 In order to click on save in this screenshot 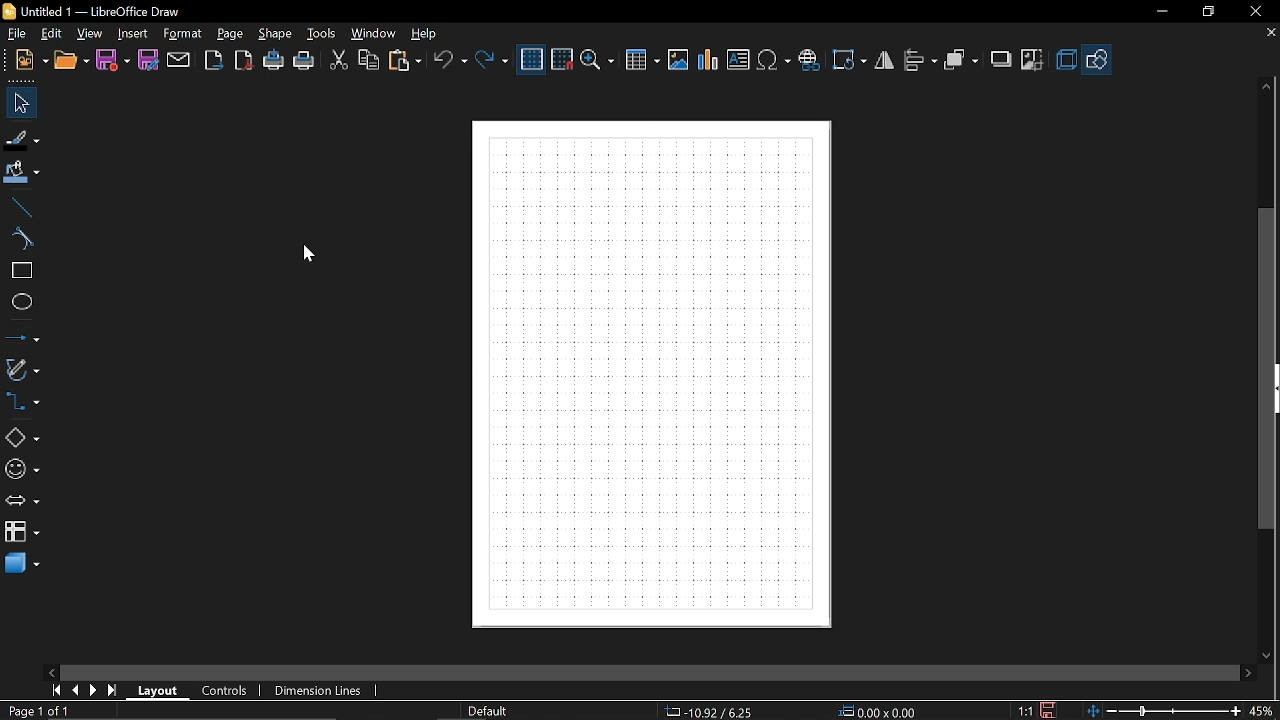, I will do `click(112, 61)`.